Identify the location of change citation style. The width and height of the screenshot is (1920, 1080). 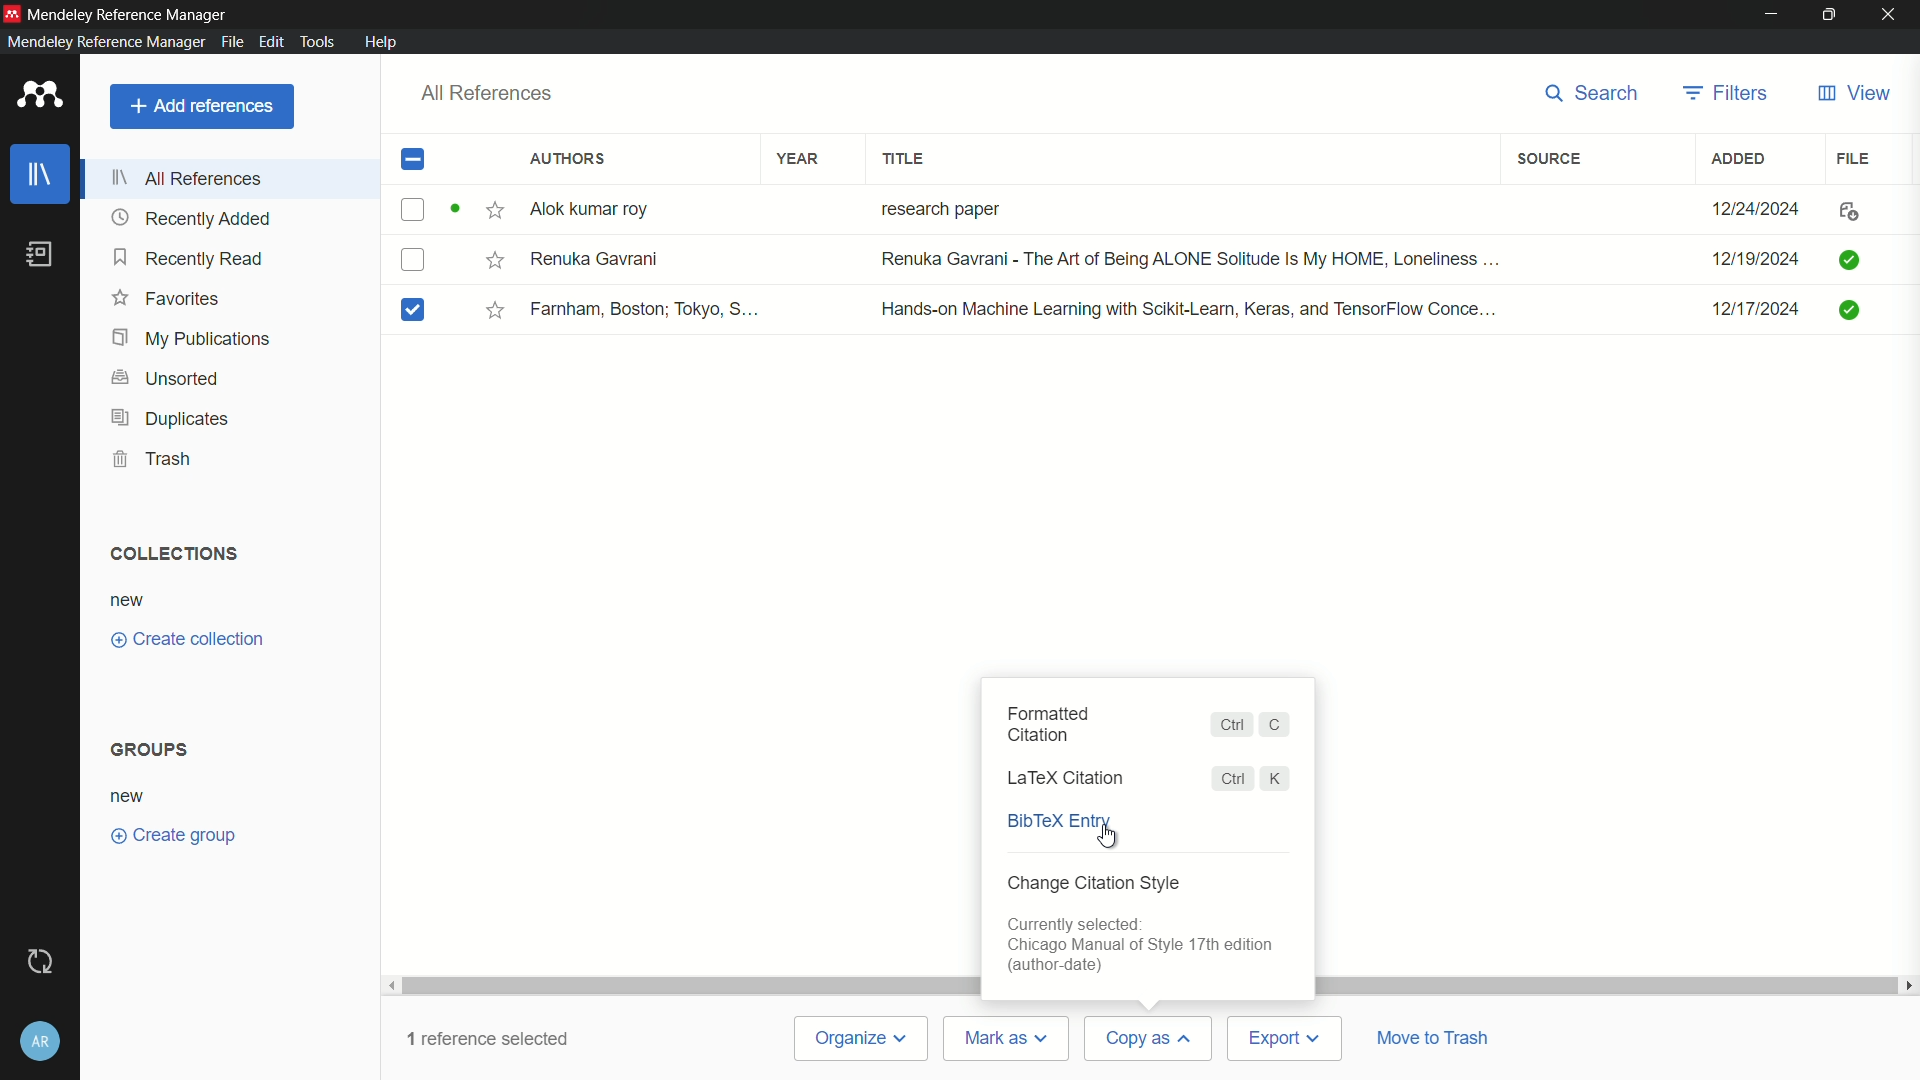
(1094, 884).